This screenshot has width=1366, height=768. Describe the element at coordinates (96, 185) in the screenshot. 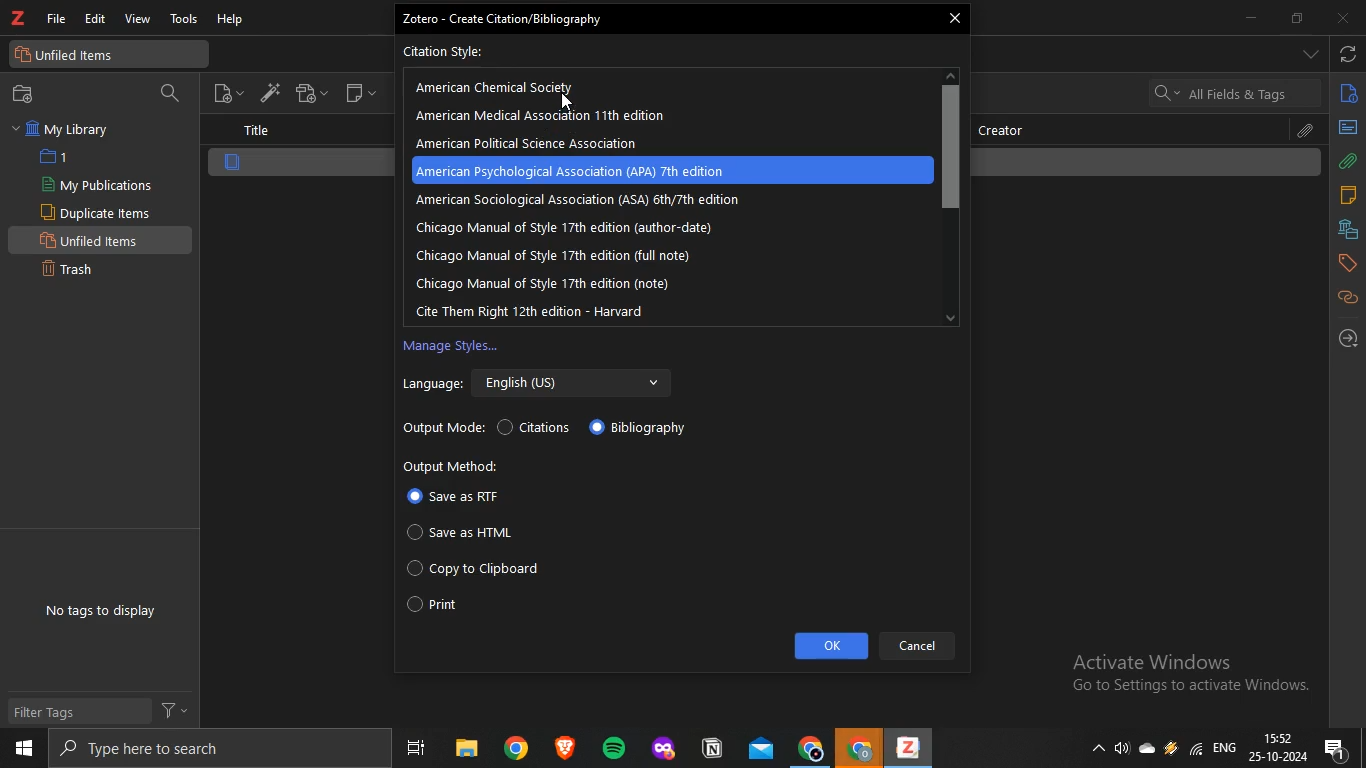

I see `My Publications` at that location.